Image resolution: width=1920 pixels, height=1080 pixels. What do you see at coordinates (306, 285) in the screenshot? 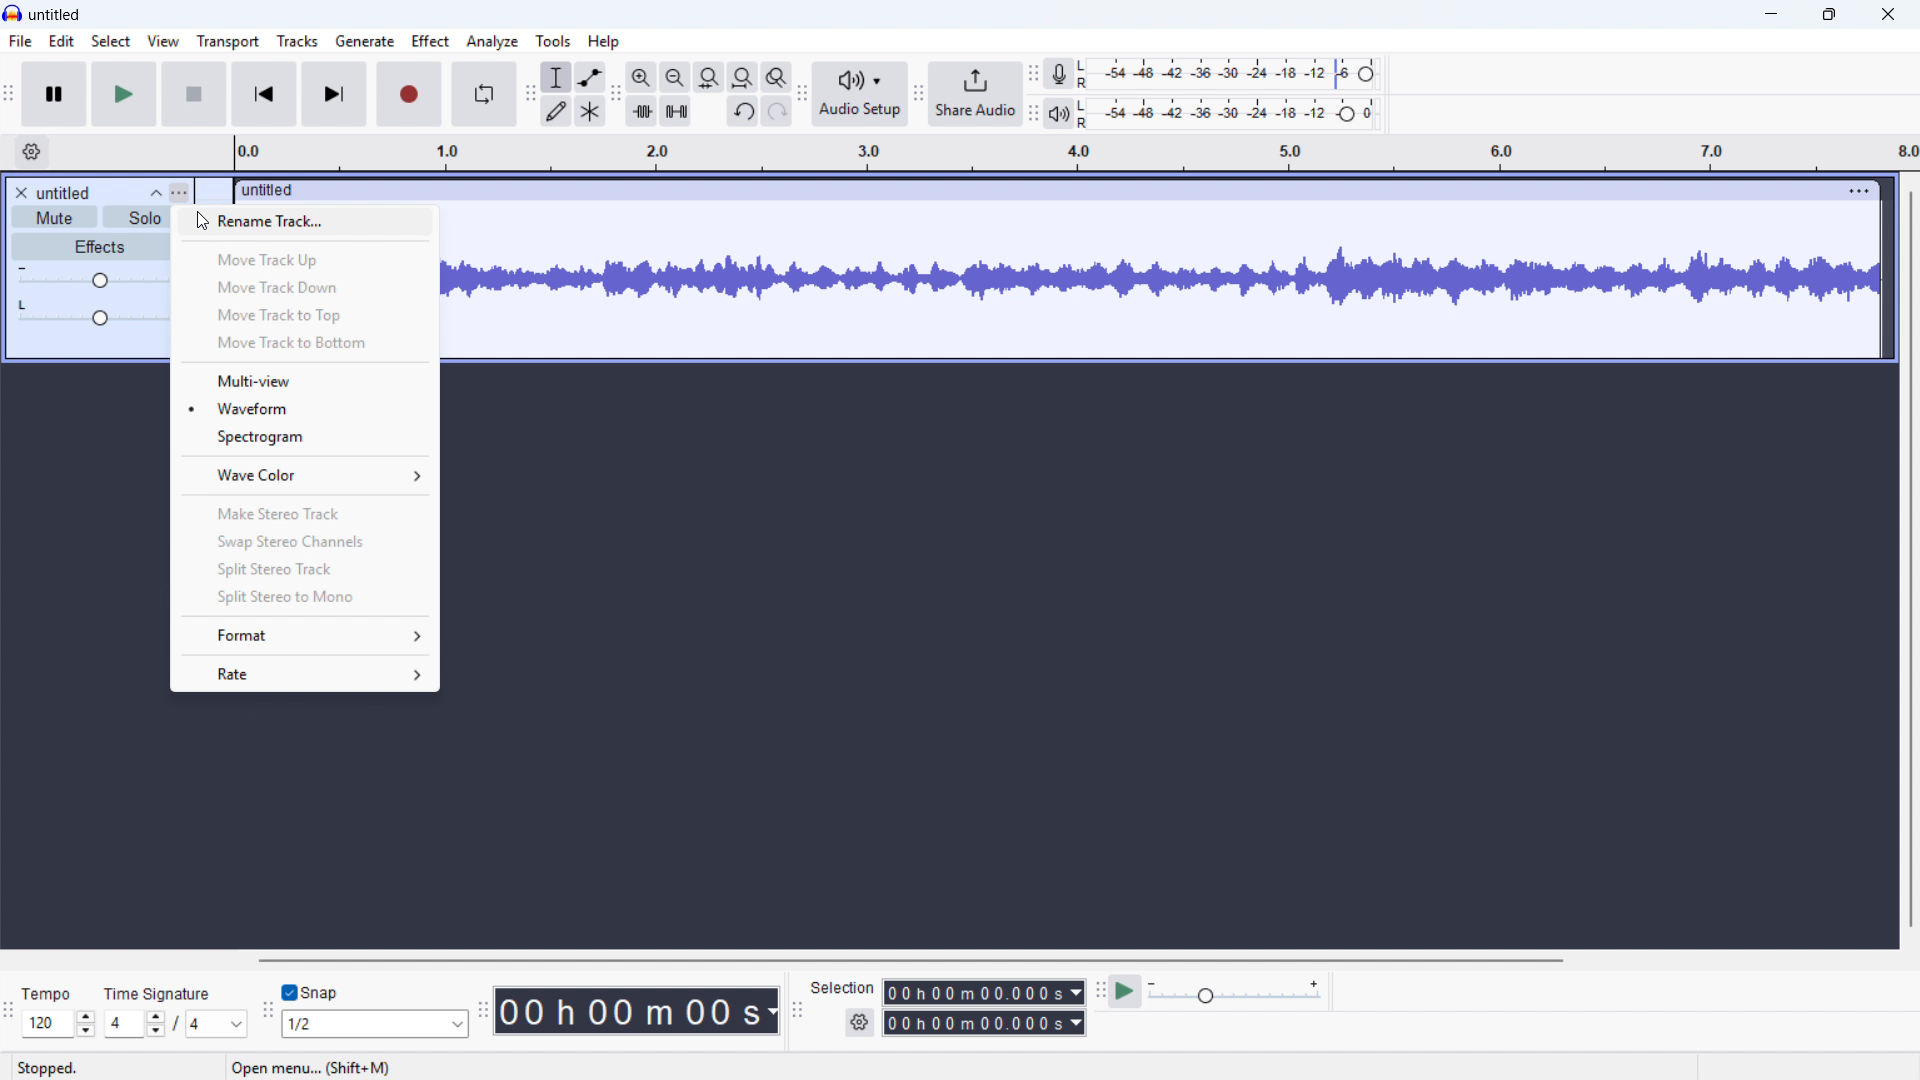
I see `Move track down ` at bounding box center [306, 285].